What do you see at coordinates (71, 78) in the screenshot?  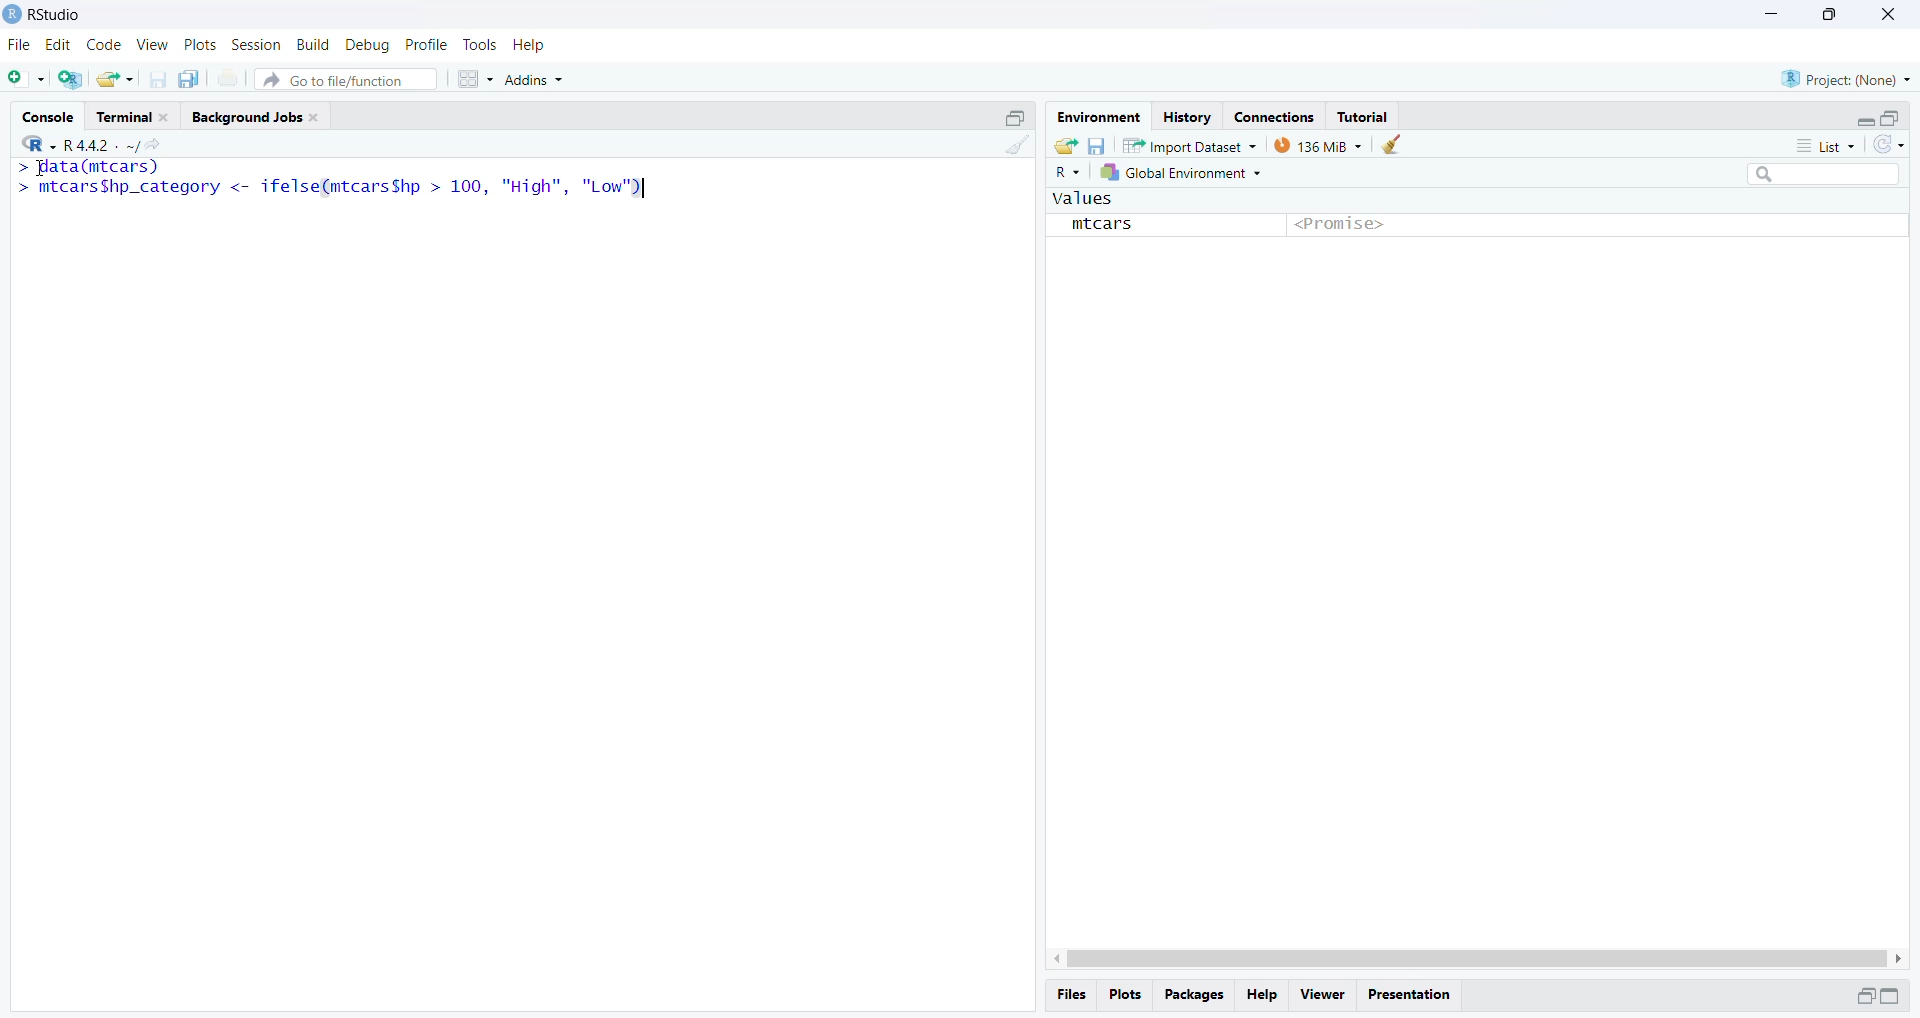 I see `Create a project` at bounding box center [71, 78].